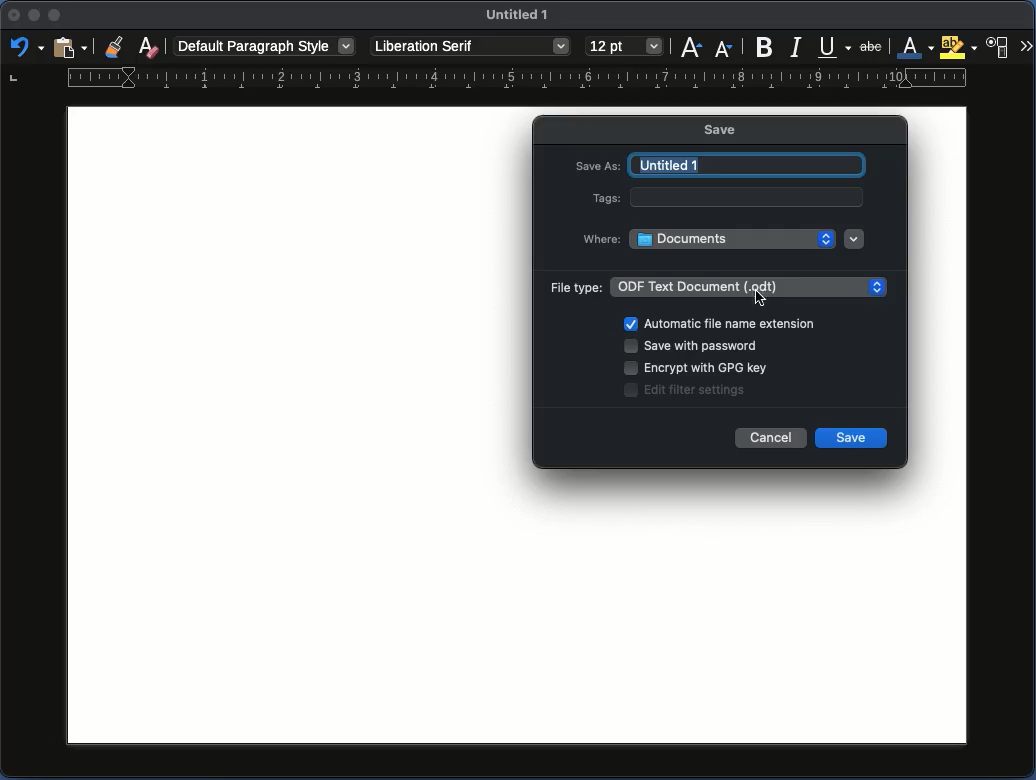 The height and width of the screenshot is (780, 1036). What do you see at coordinates (835, 46) in the screenshot?
I see `Underline` at bounding box center [835, 46].